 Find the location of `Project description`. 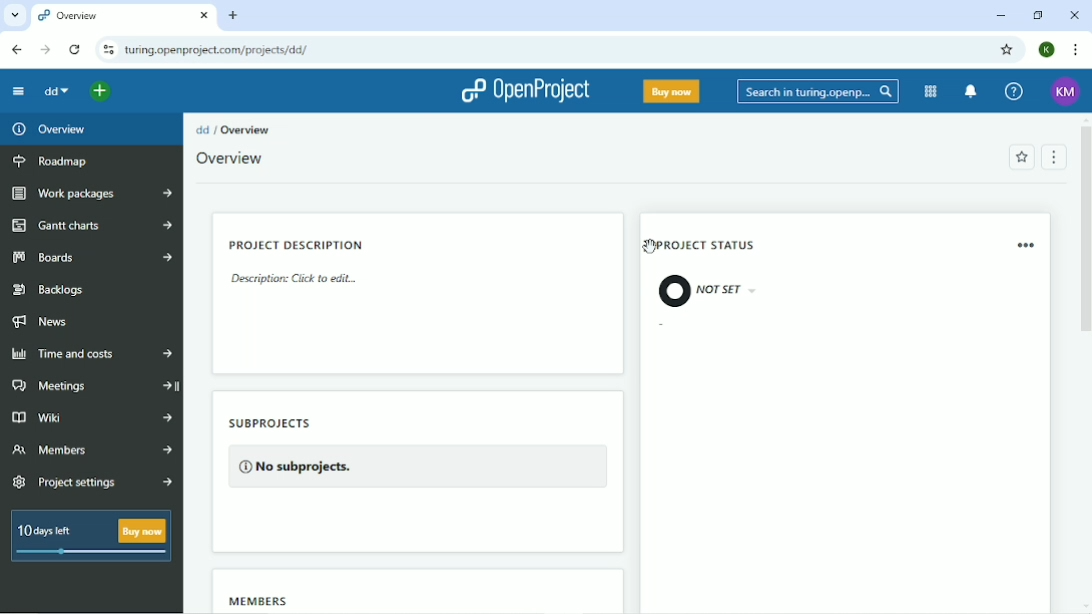

Project description is located at coordinates (300, 264).